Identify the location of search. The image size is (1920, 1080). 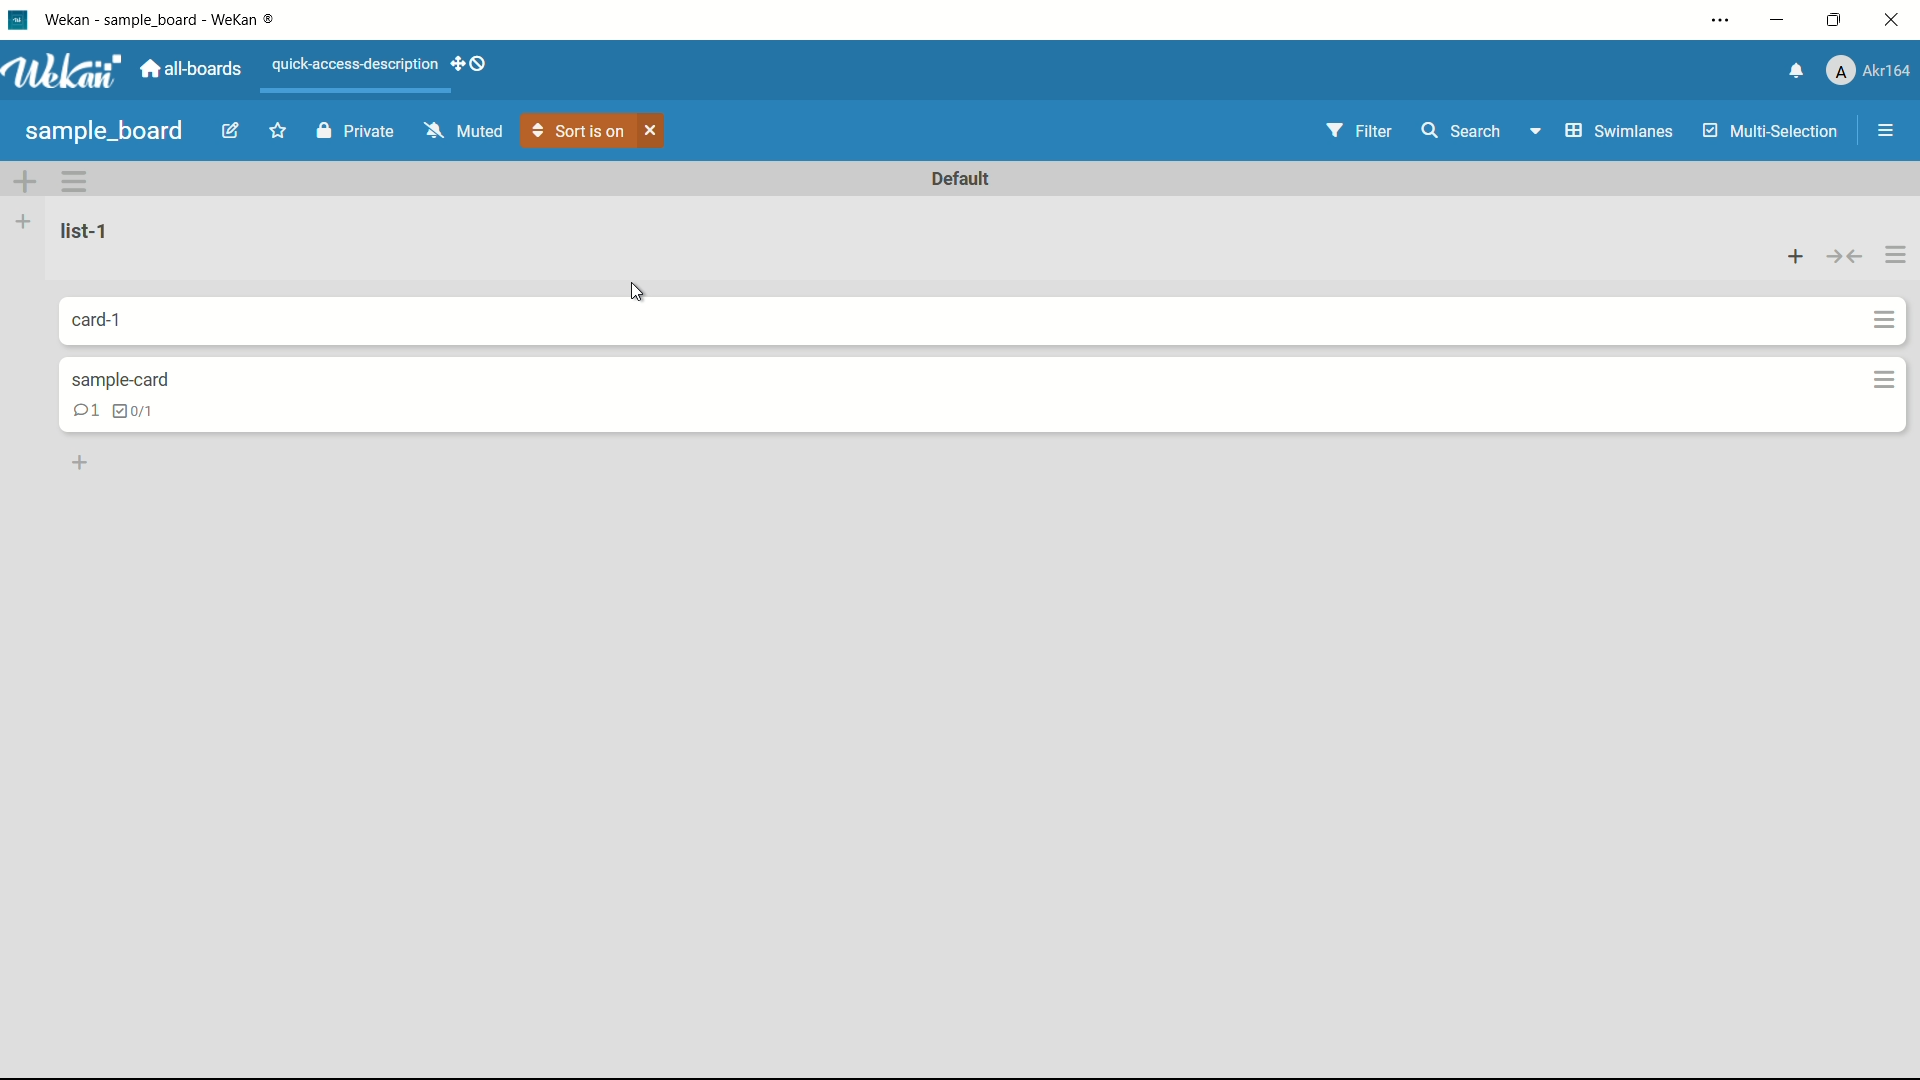
(1460, 130).